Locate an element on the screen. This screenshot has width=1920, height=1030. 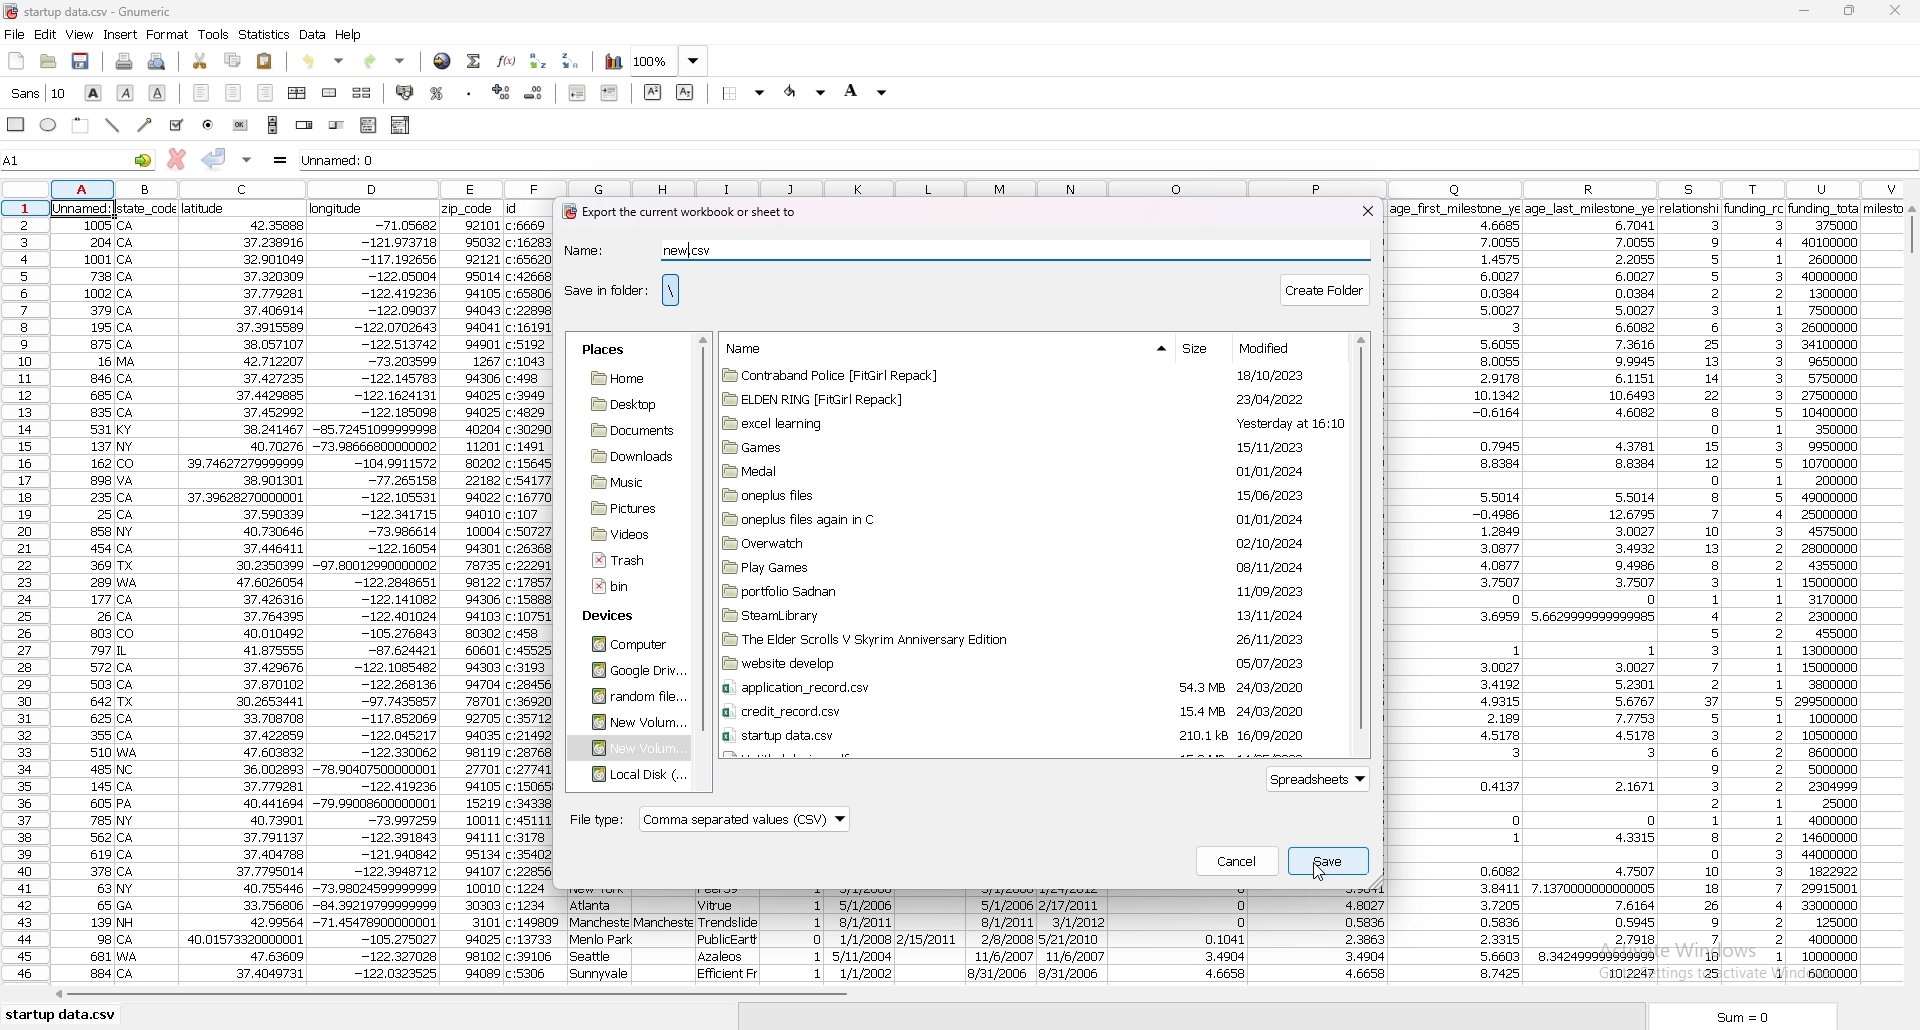
folder is located at coordinates (628, 456).